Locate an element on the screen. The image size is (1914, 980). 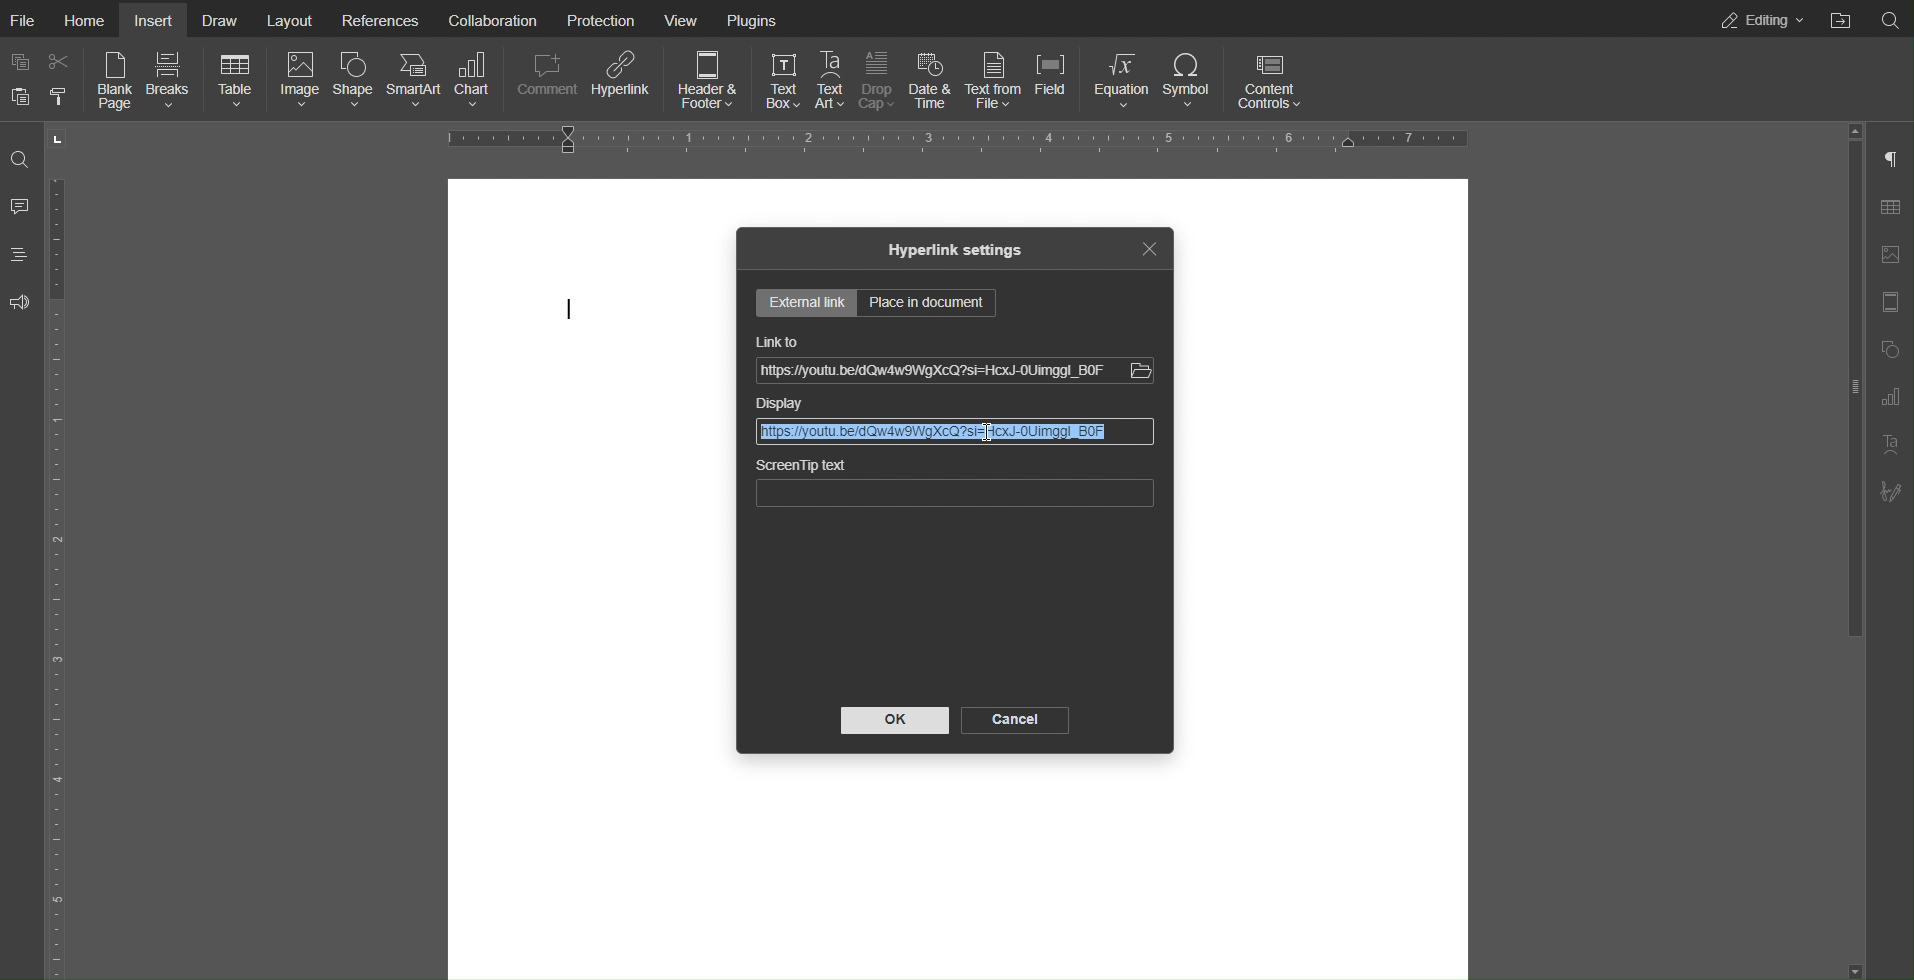
OK is located at coordinates (896, 721).